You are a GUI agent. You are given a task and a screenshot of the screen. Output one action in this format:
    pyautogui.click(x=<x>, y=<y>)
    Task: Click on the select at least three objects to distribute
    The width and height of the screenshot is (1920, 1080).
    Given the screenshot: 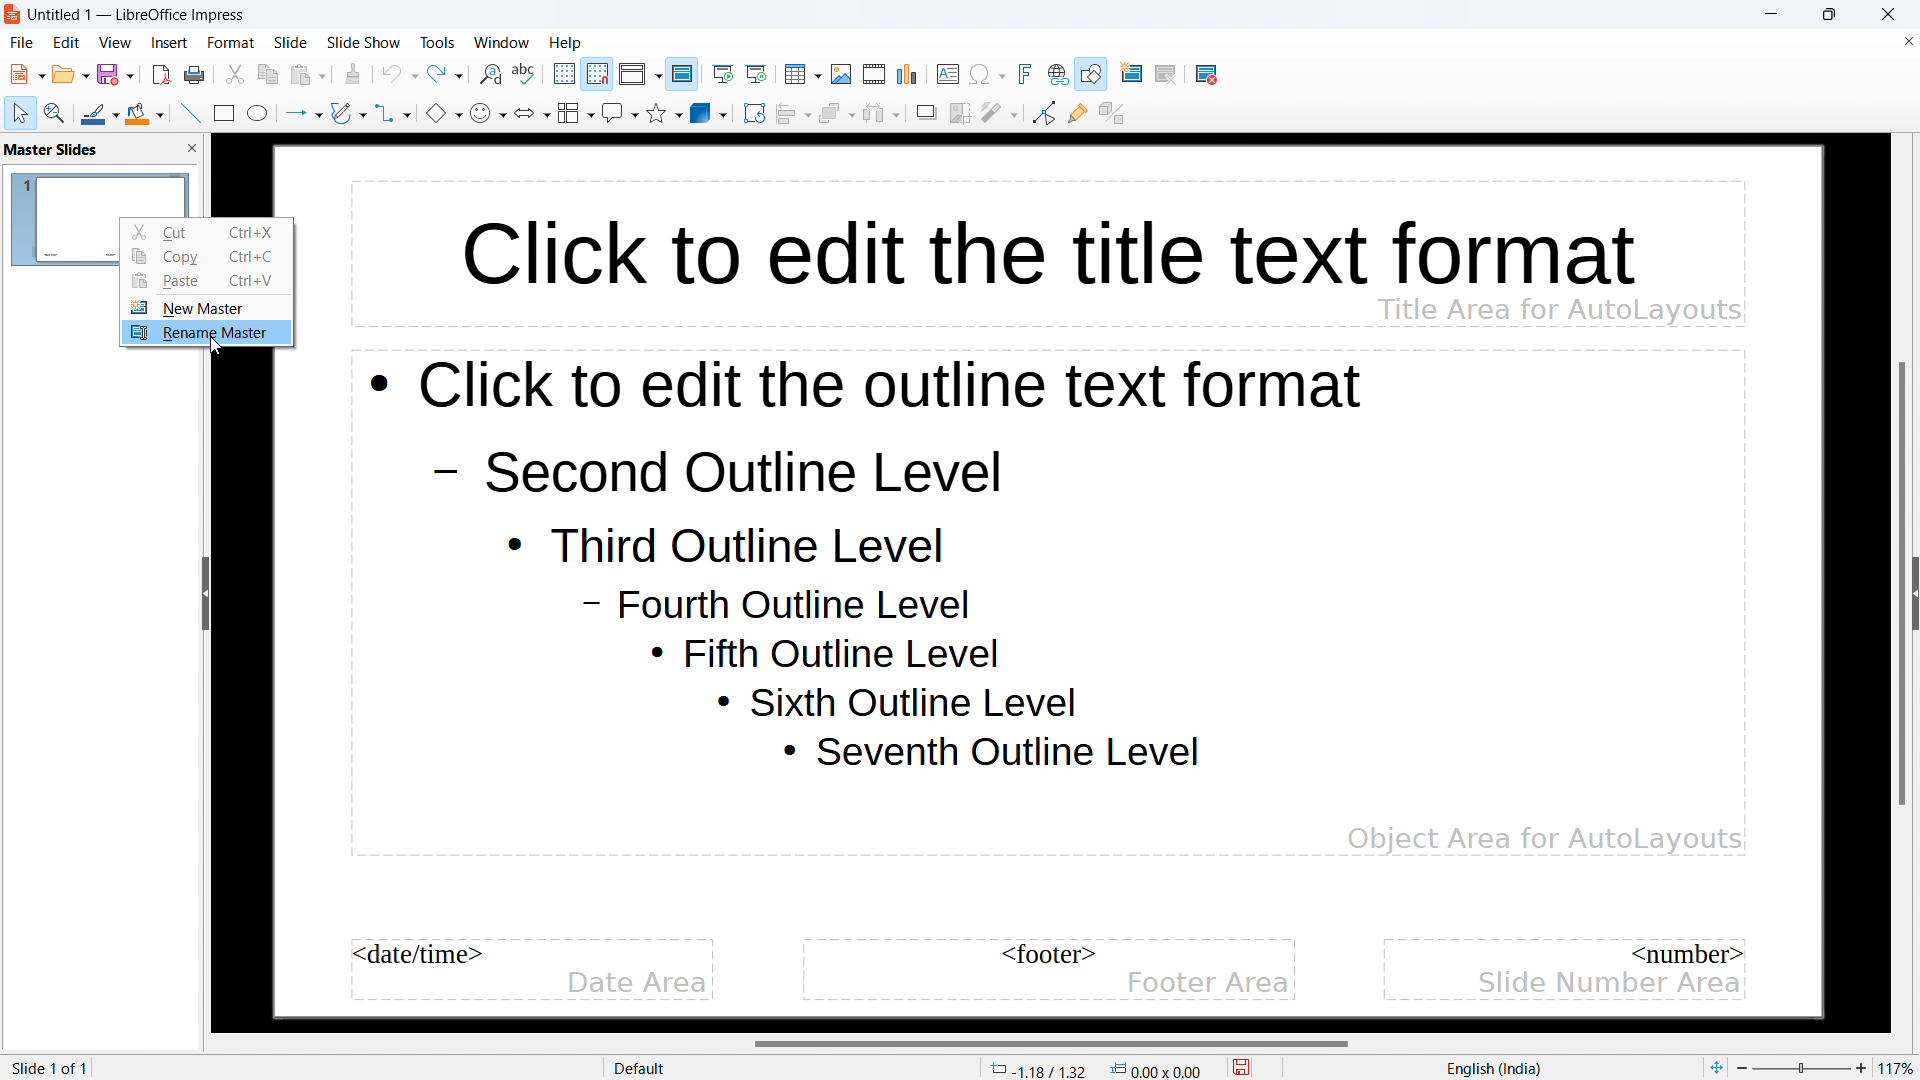 What is the action you would take?
    pyautogui.click(x=882, y=114)
    